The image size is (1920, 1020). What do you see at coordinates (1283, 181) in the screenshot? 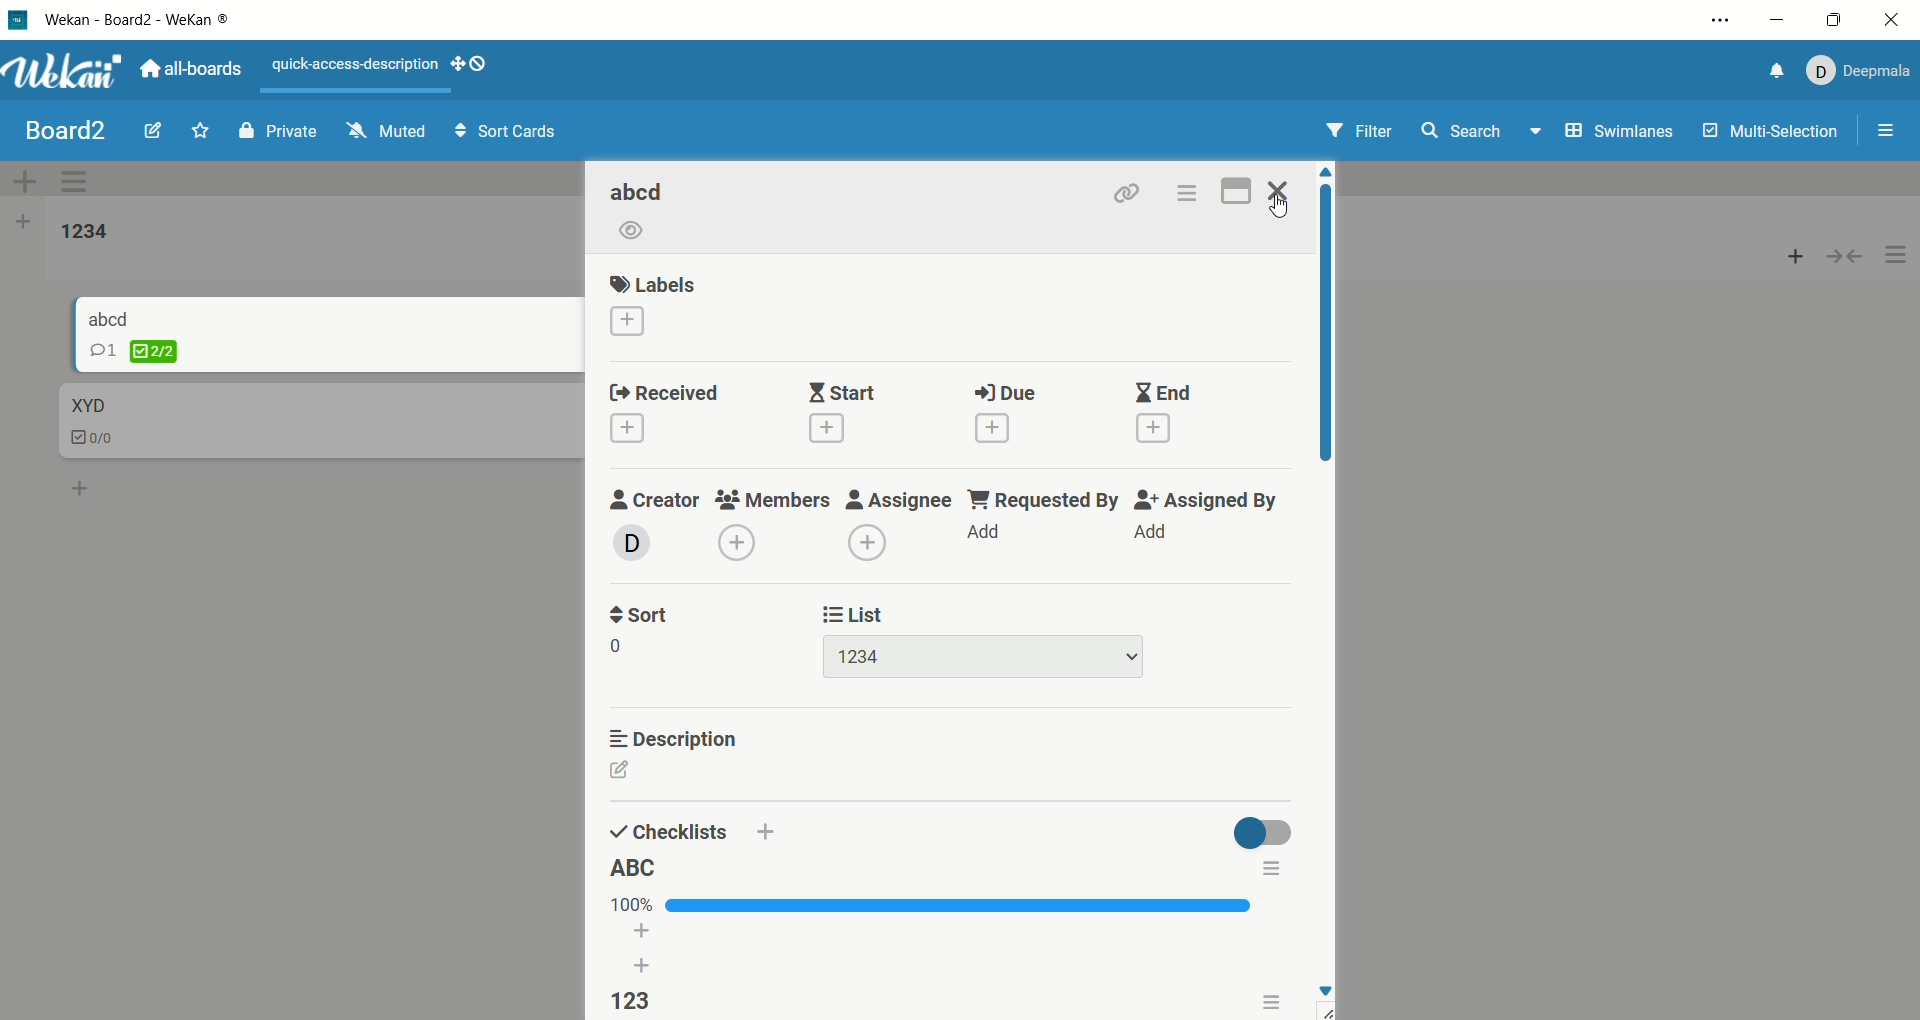
I see `close` at bounding box center [1283, 181].